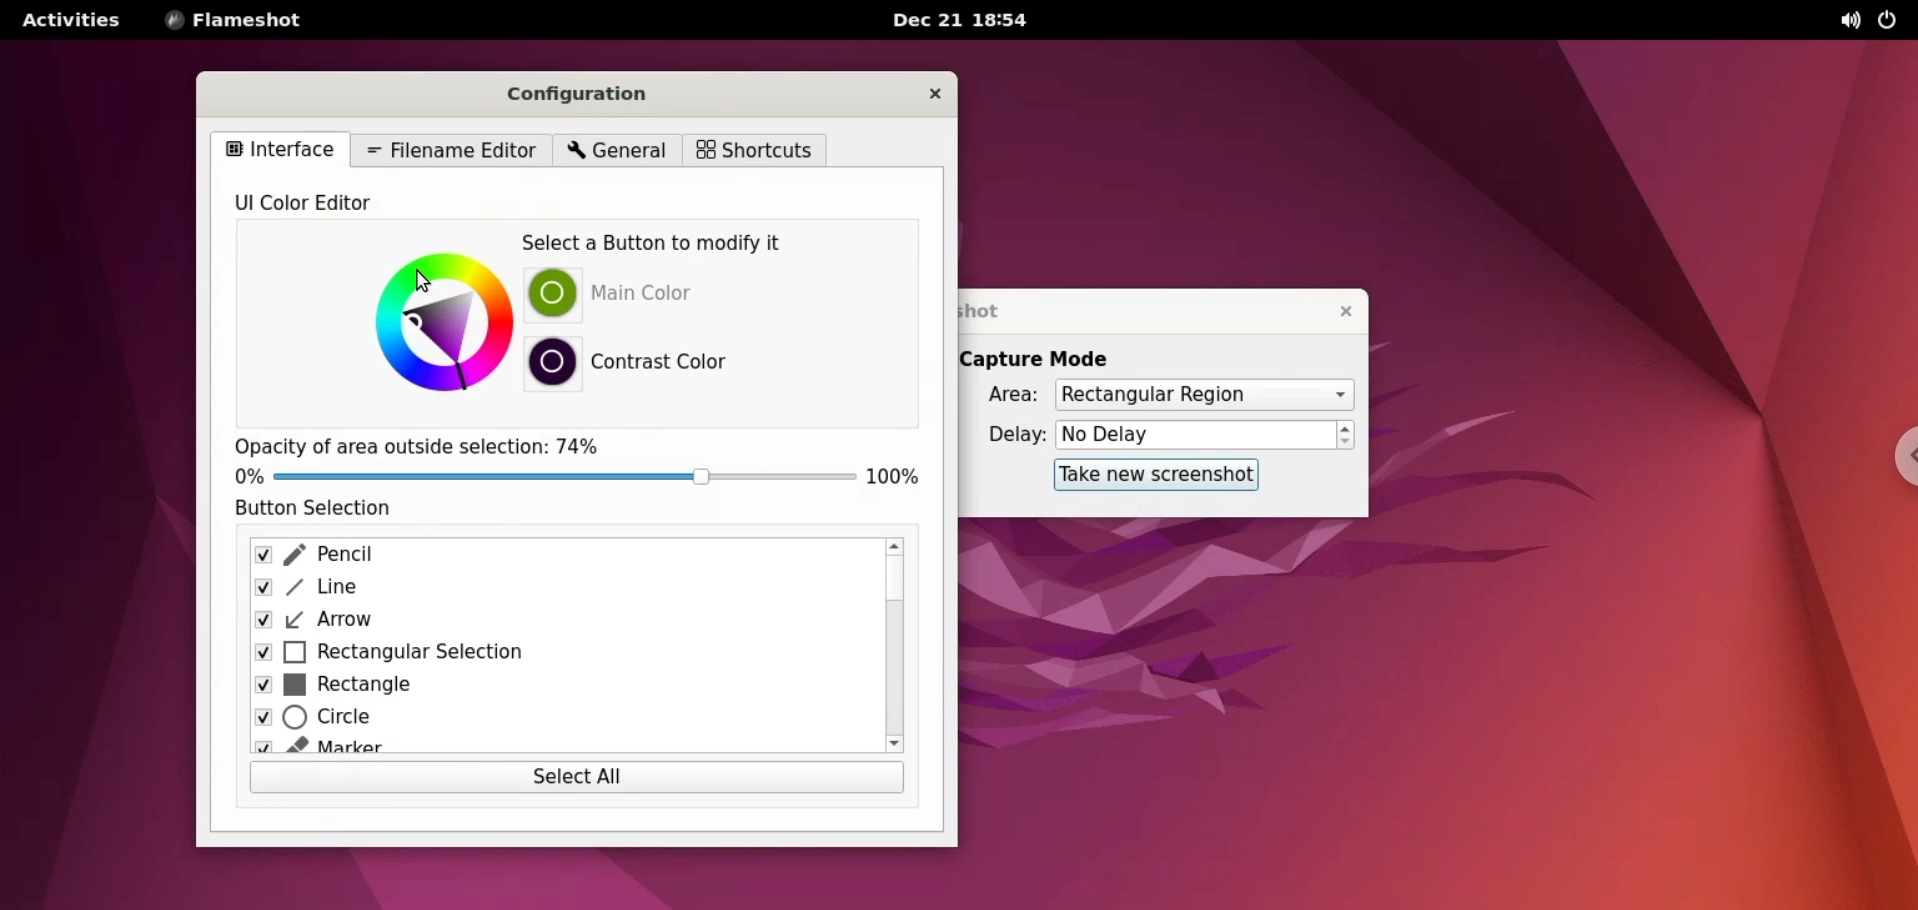 The image size is (1918, 910). What do you see at coordinates (553, 655) in the screenshot?
I see `rectangular selection checkbox` at bounding box center [553, 655].